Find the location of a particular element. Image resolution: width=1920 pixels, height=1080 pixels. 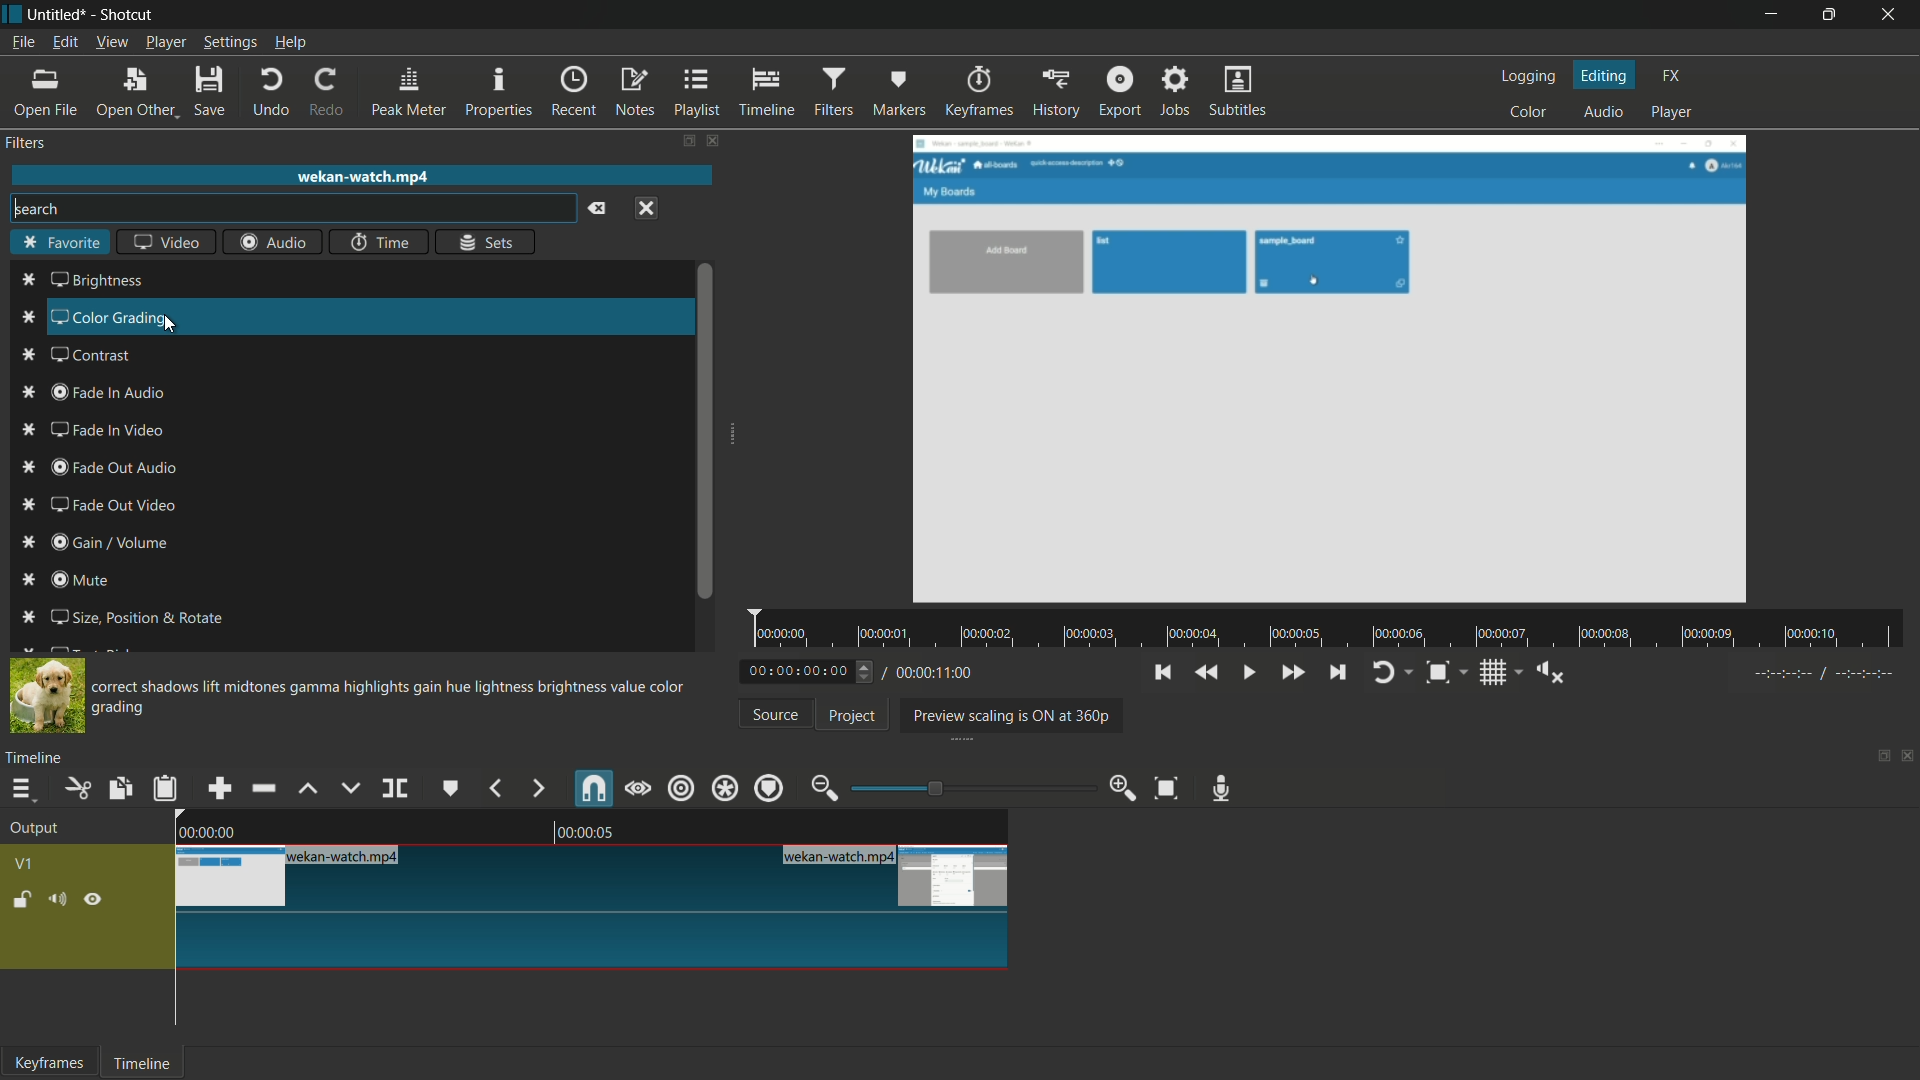

ripple is located at coordinates (680, 788).